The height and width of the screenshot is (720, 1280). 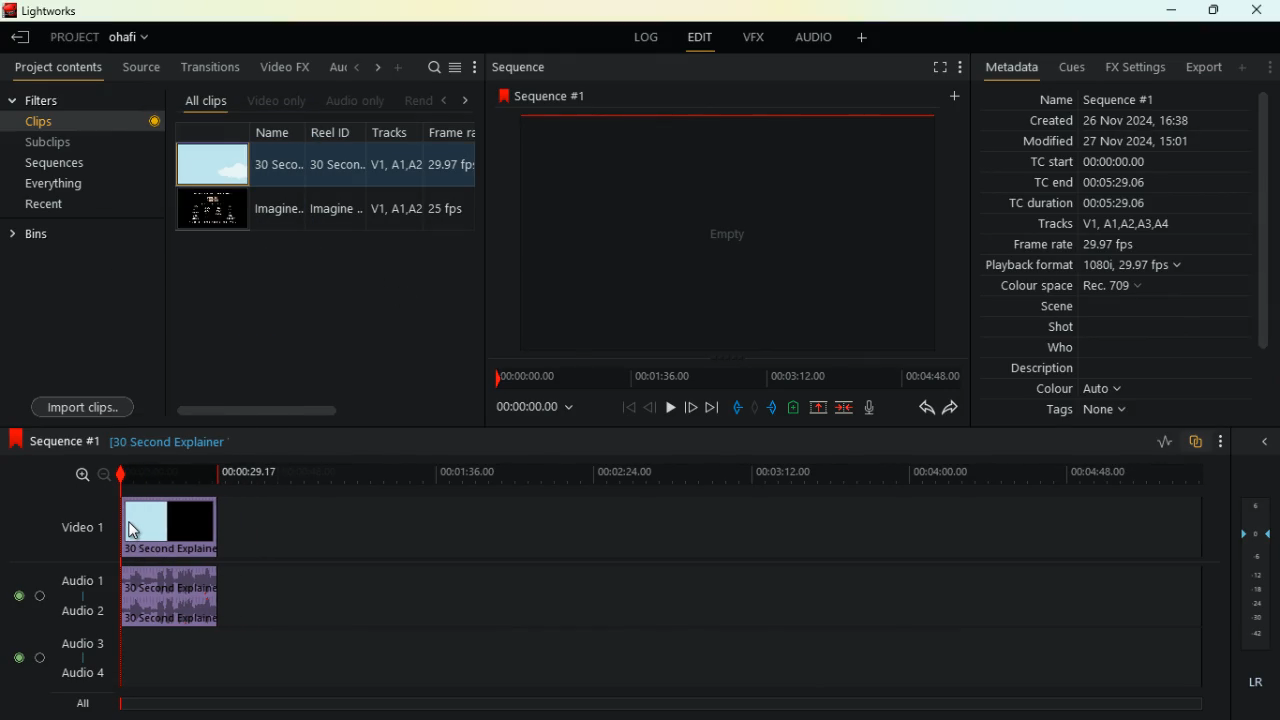 What do you see at coordinates (1079, 391) in the screenshot?
I see `colour` at bounding box center [1079, 391].